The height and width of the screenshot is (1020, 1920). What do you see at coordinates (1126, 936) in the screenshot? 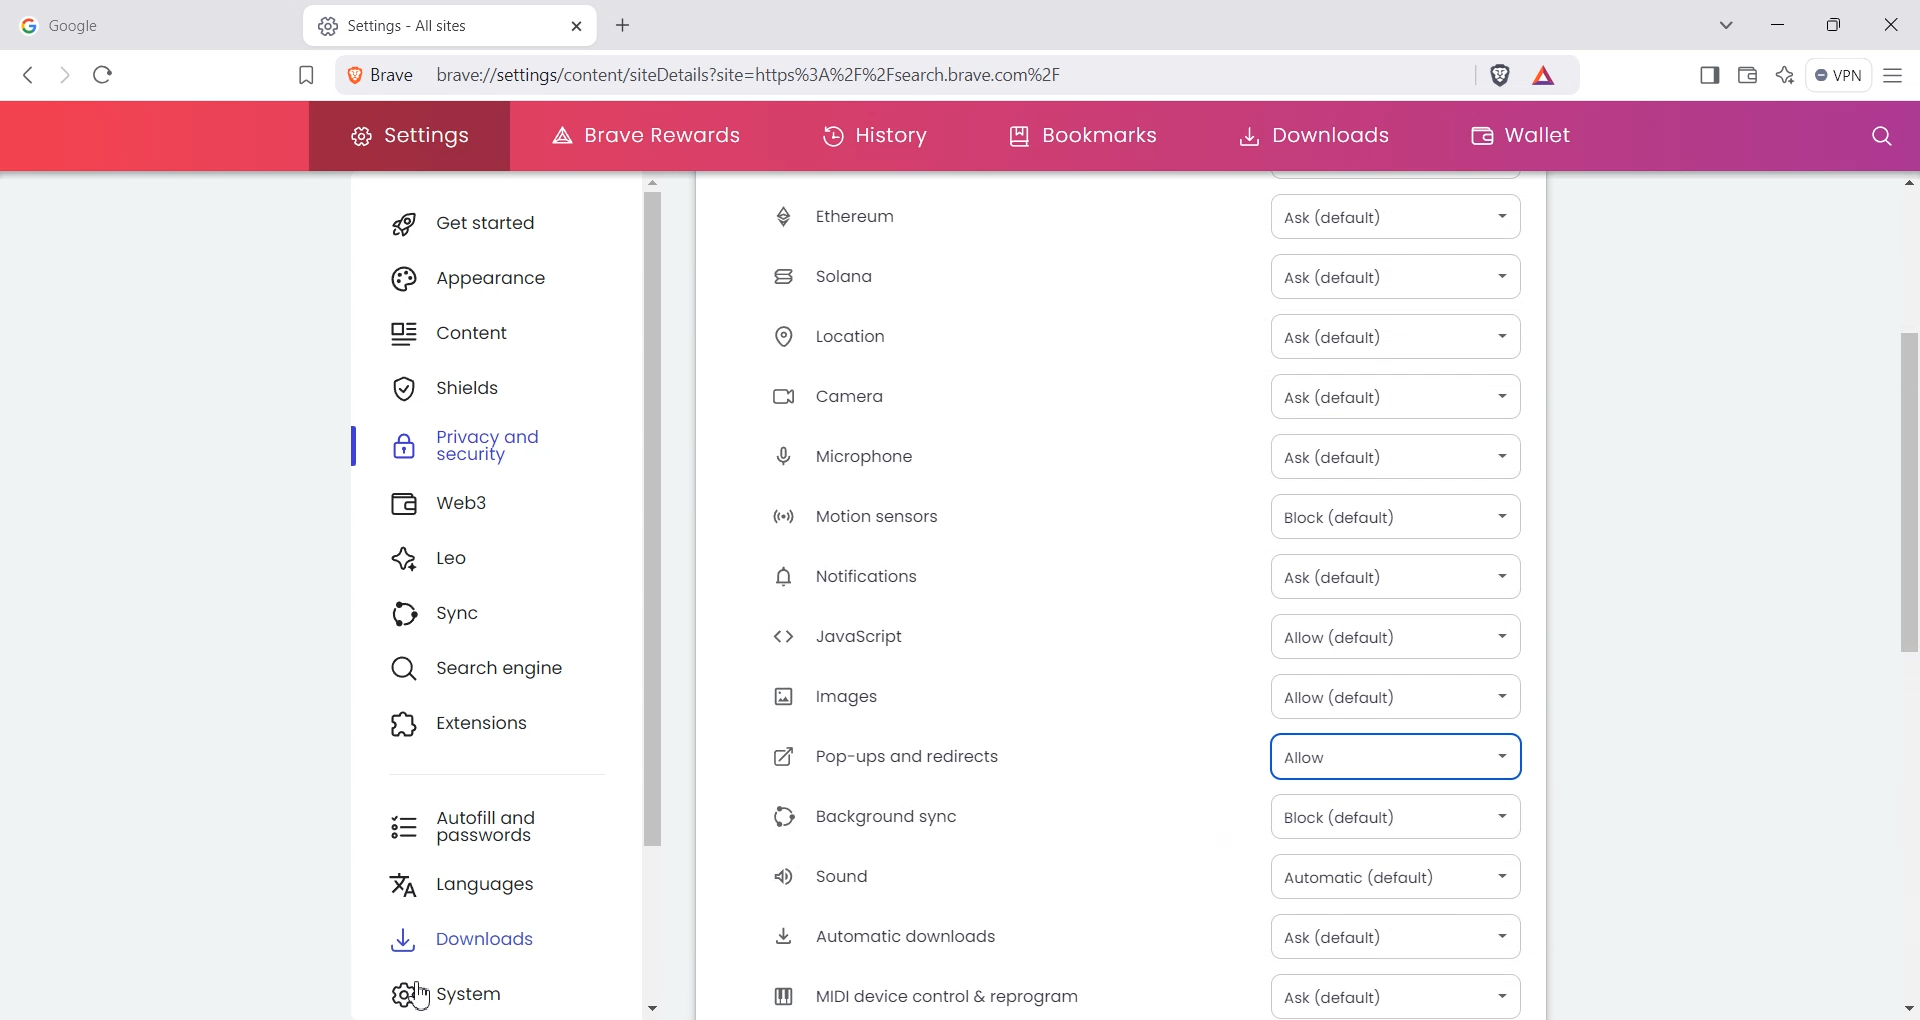
I see `Automatic downloads Ask (Default)` at bounding box center [1126, 936].